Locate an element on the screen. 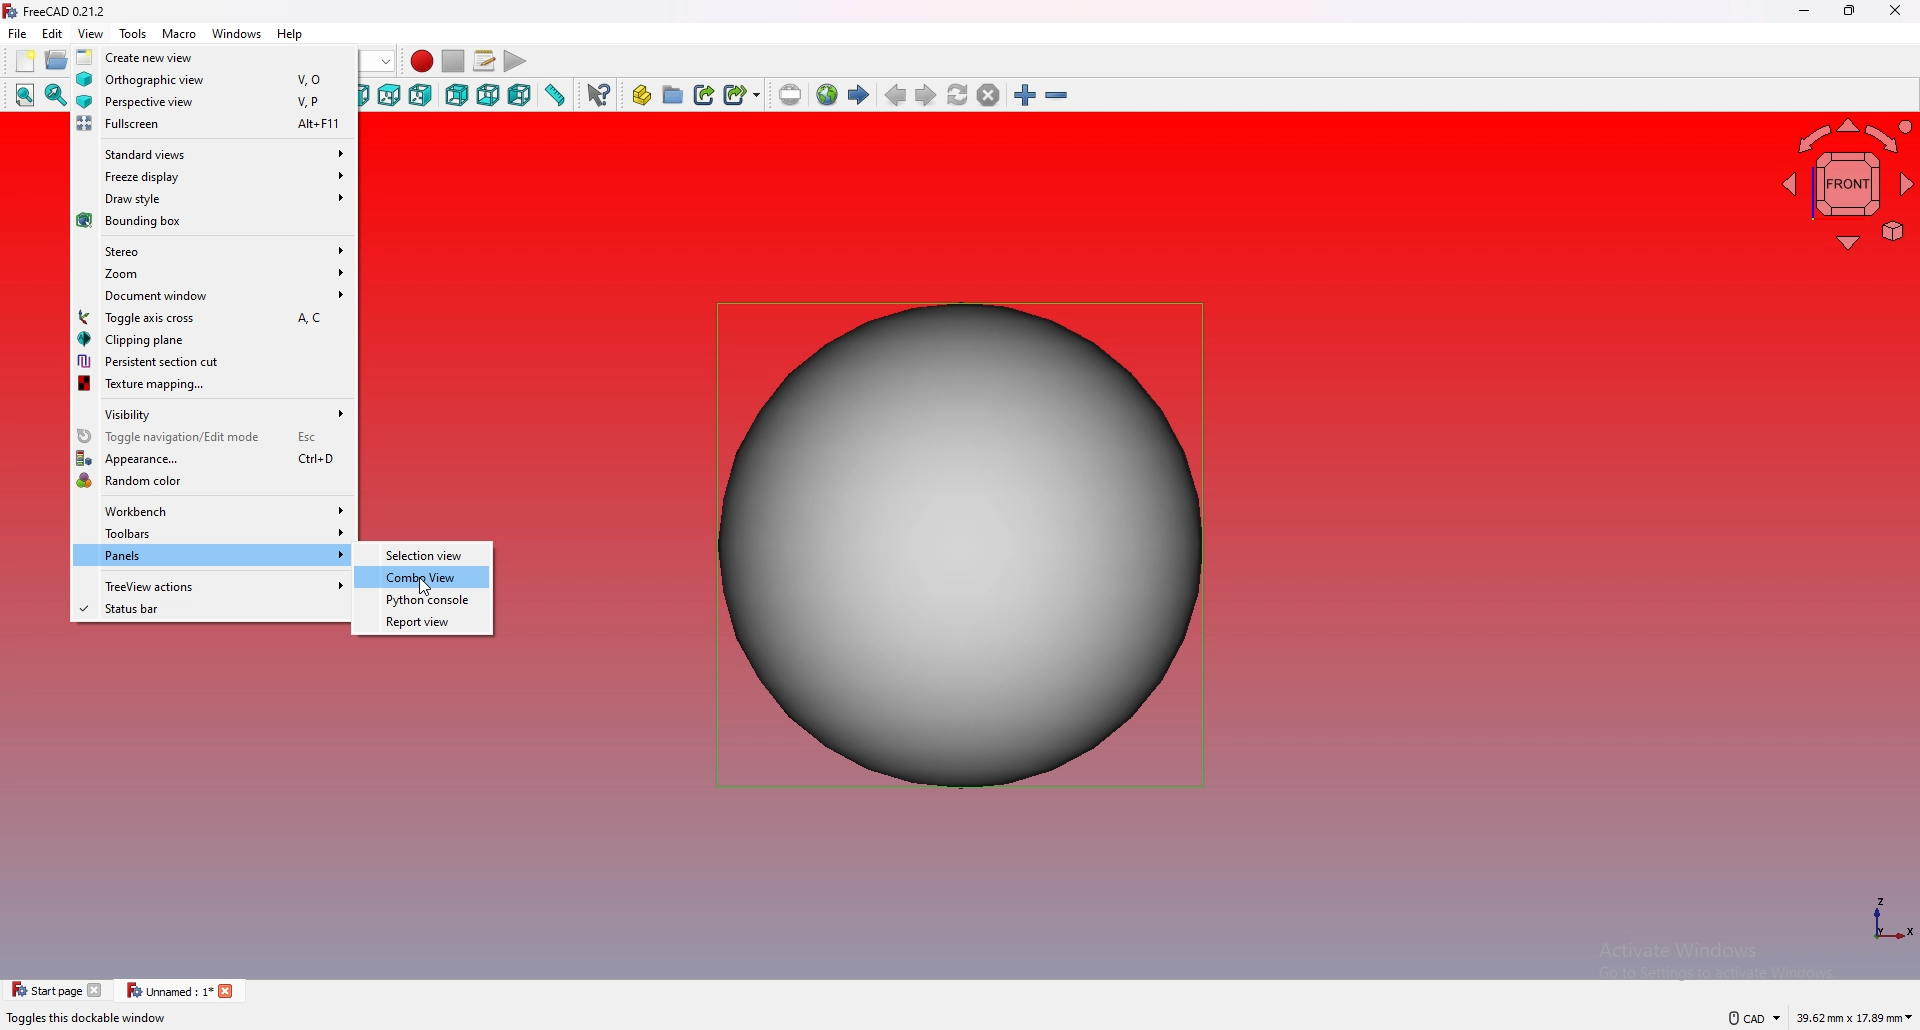 This screenshot has width=1920, height=1030. description is located at coordinates (86, 1019).